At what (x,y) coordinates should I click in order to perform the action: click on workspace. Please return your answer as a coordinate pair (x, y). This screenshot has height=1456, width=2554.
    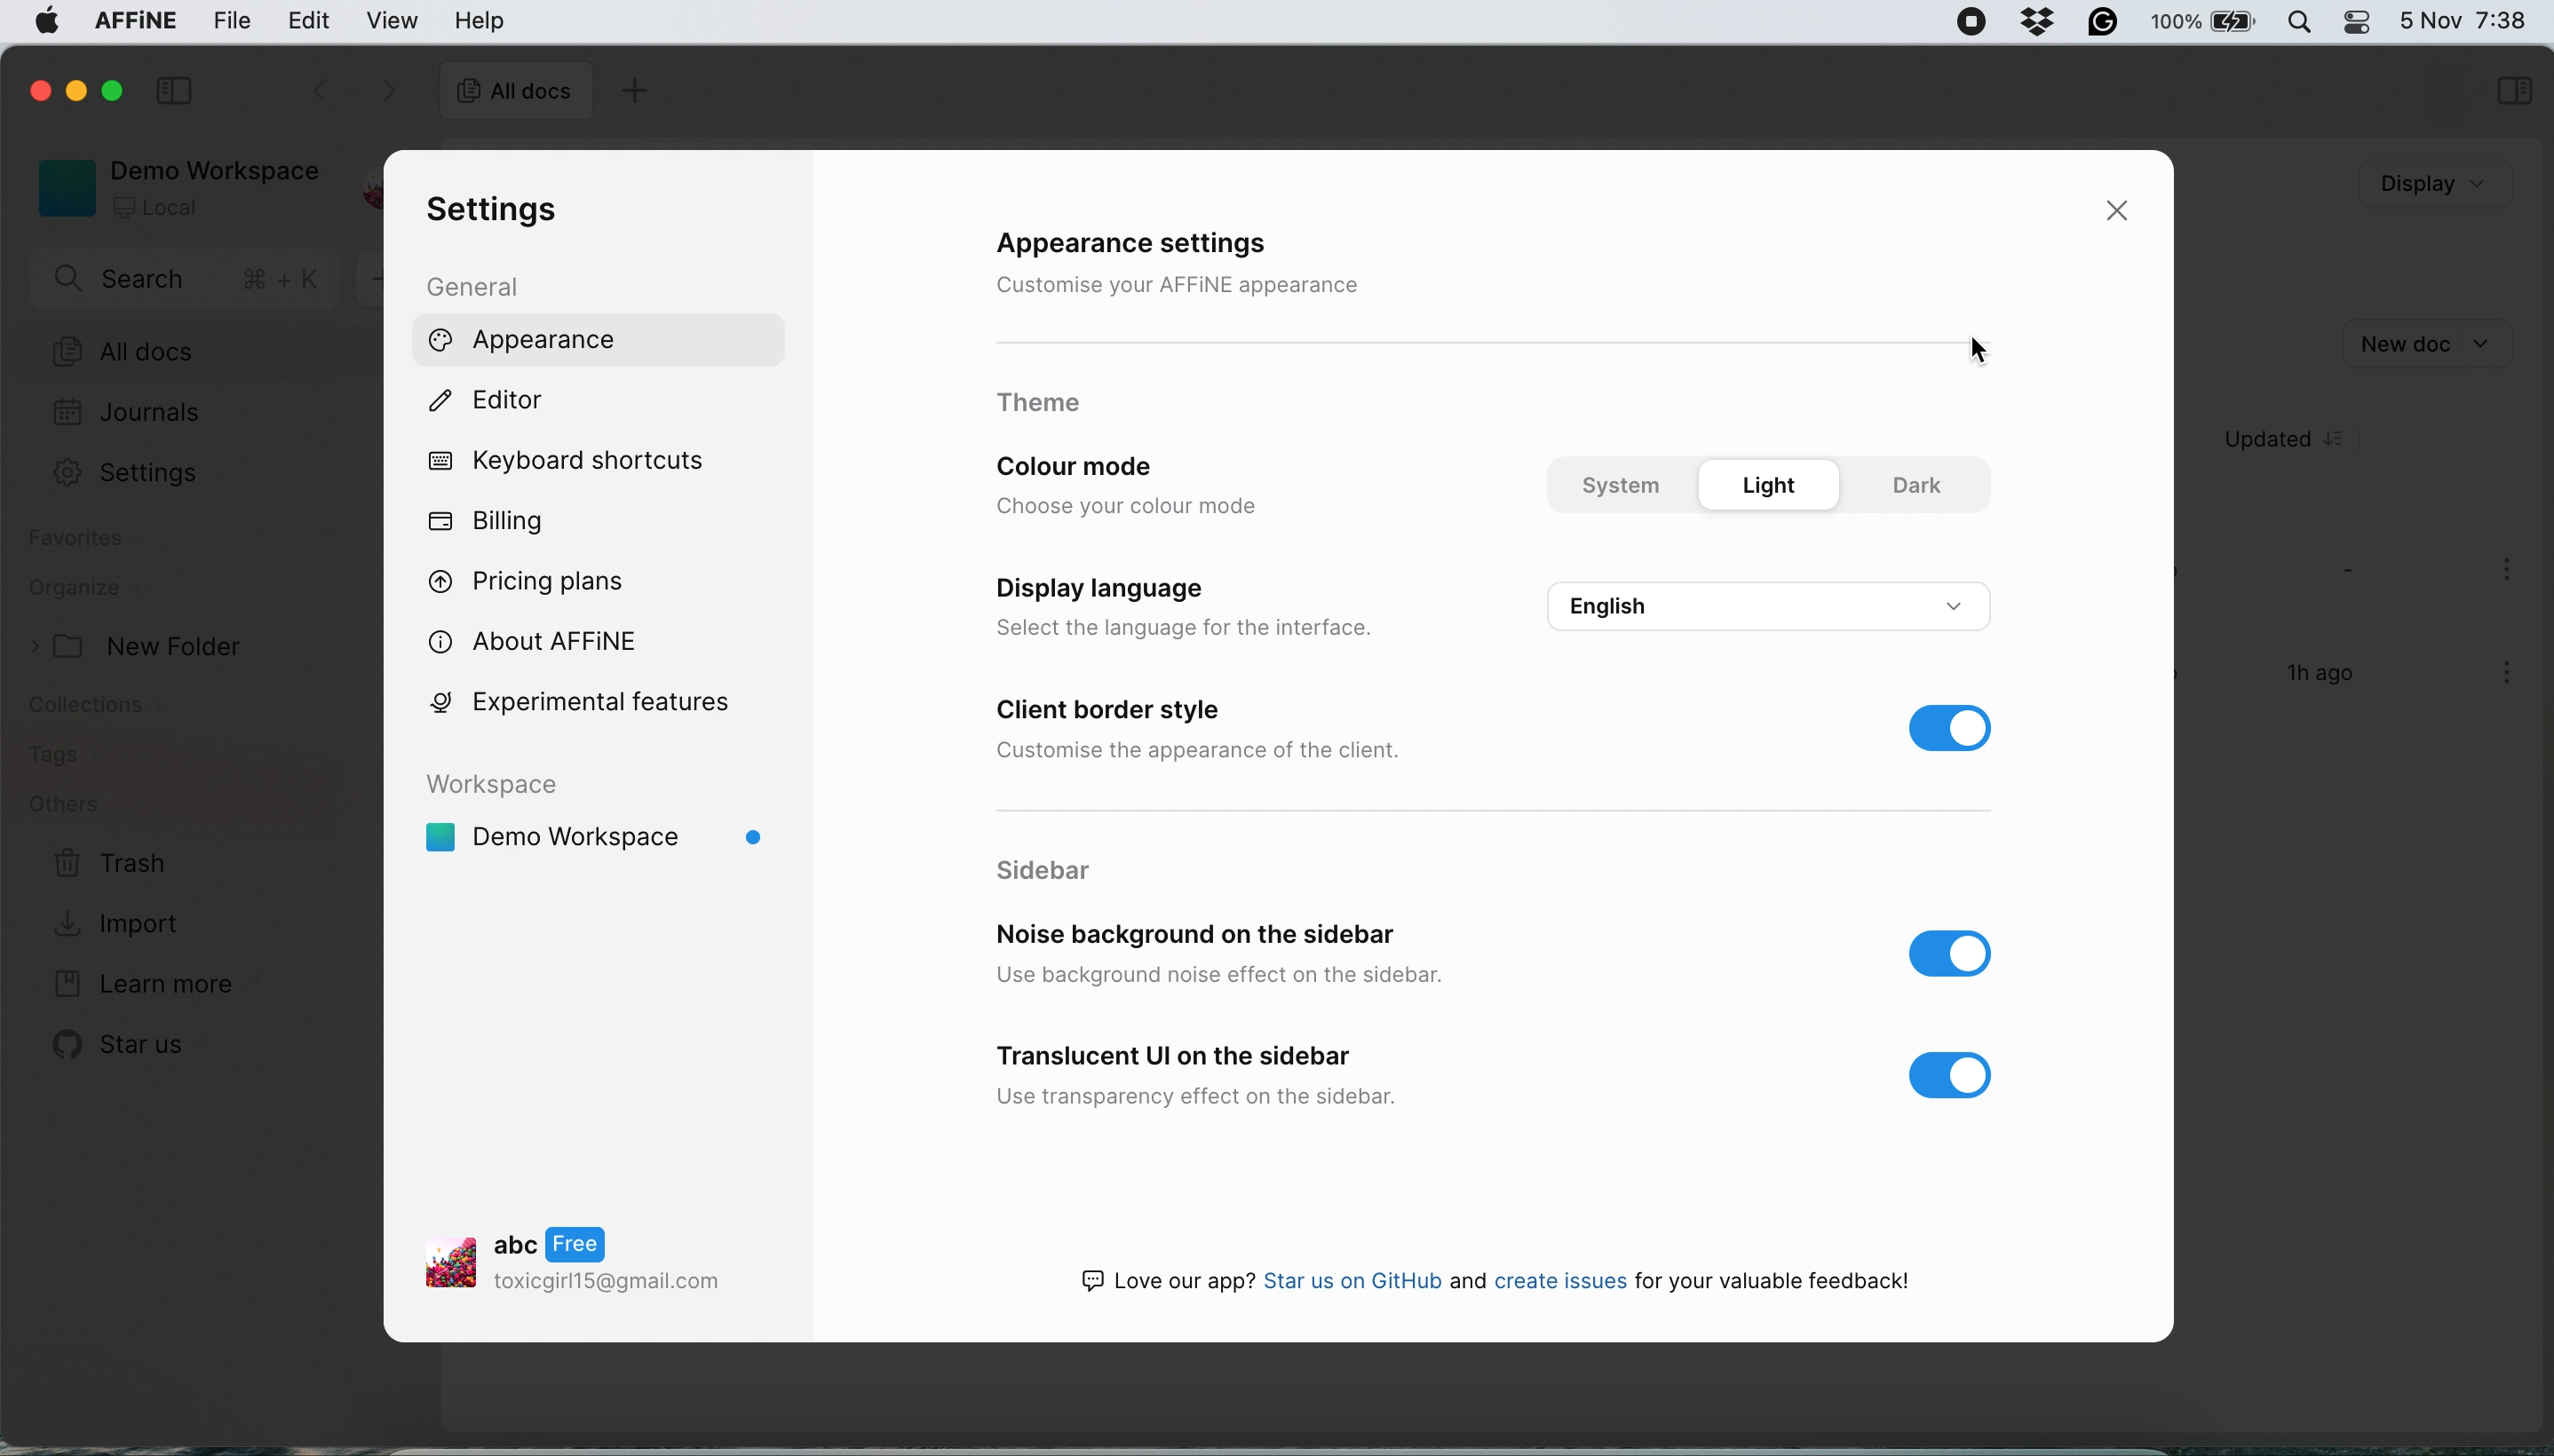
    Looking at the image, I should click on (176, 185).